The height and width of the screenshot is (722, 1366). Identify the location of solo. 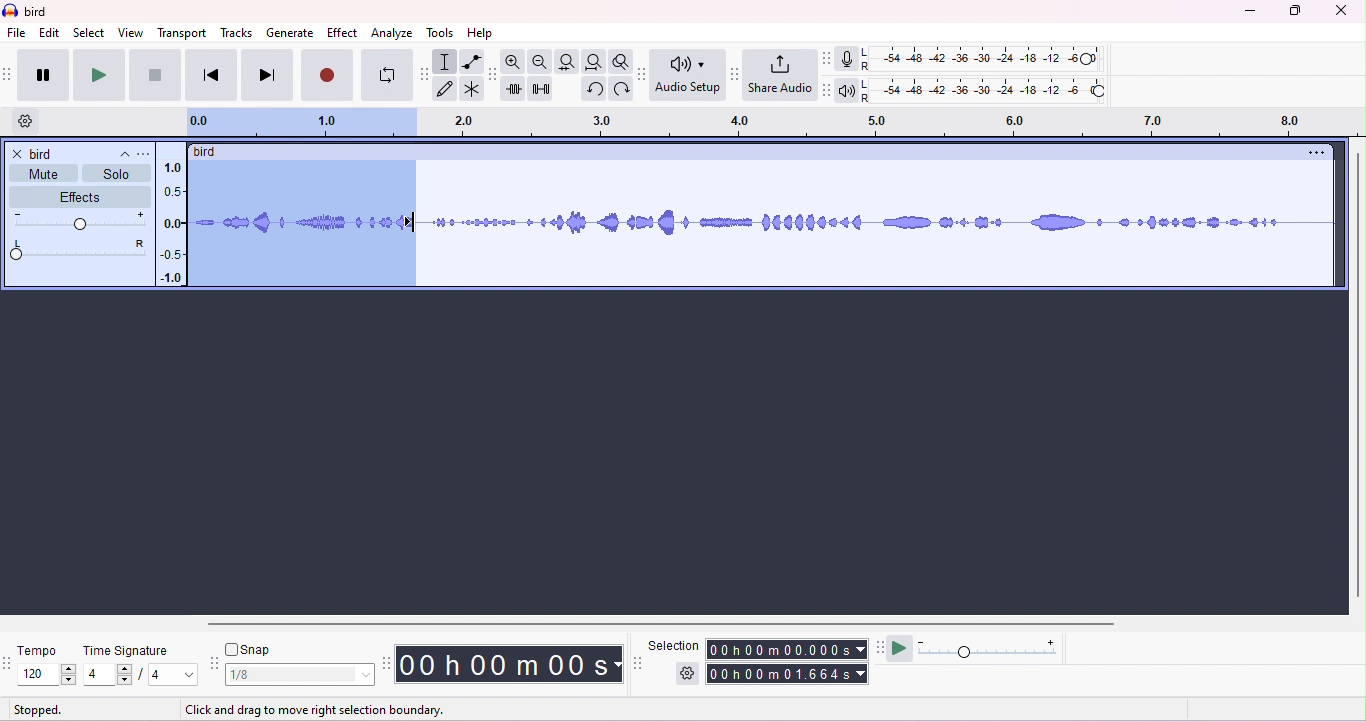
(116, 174).